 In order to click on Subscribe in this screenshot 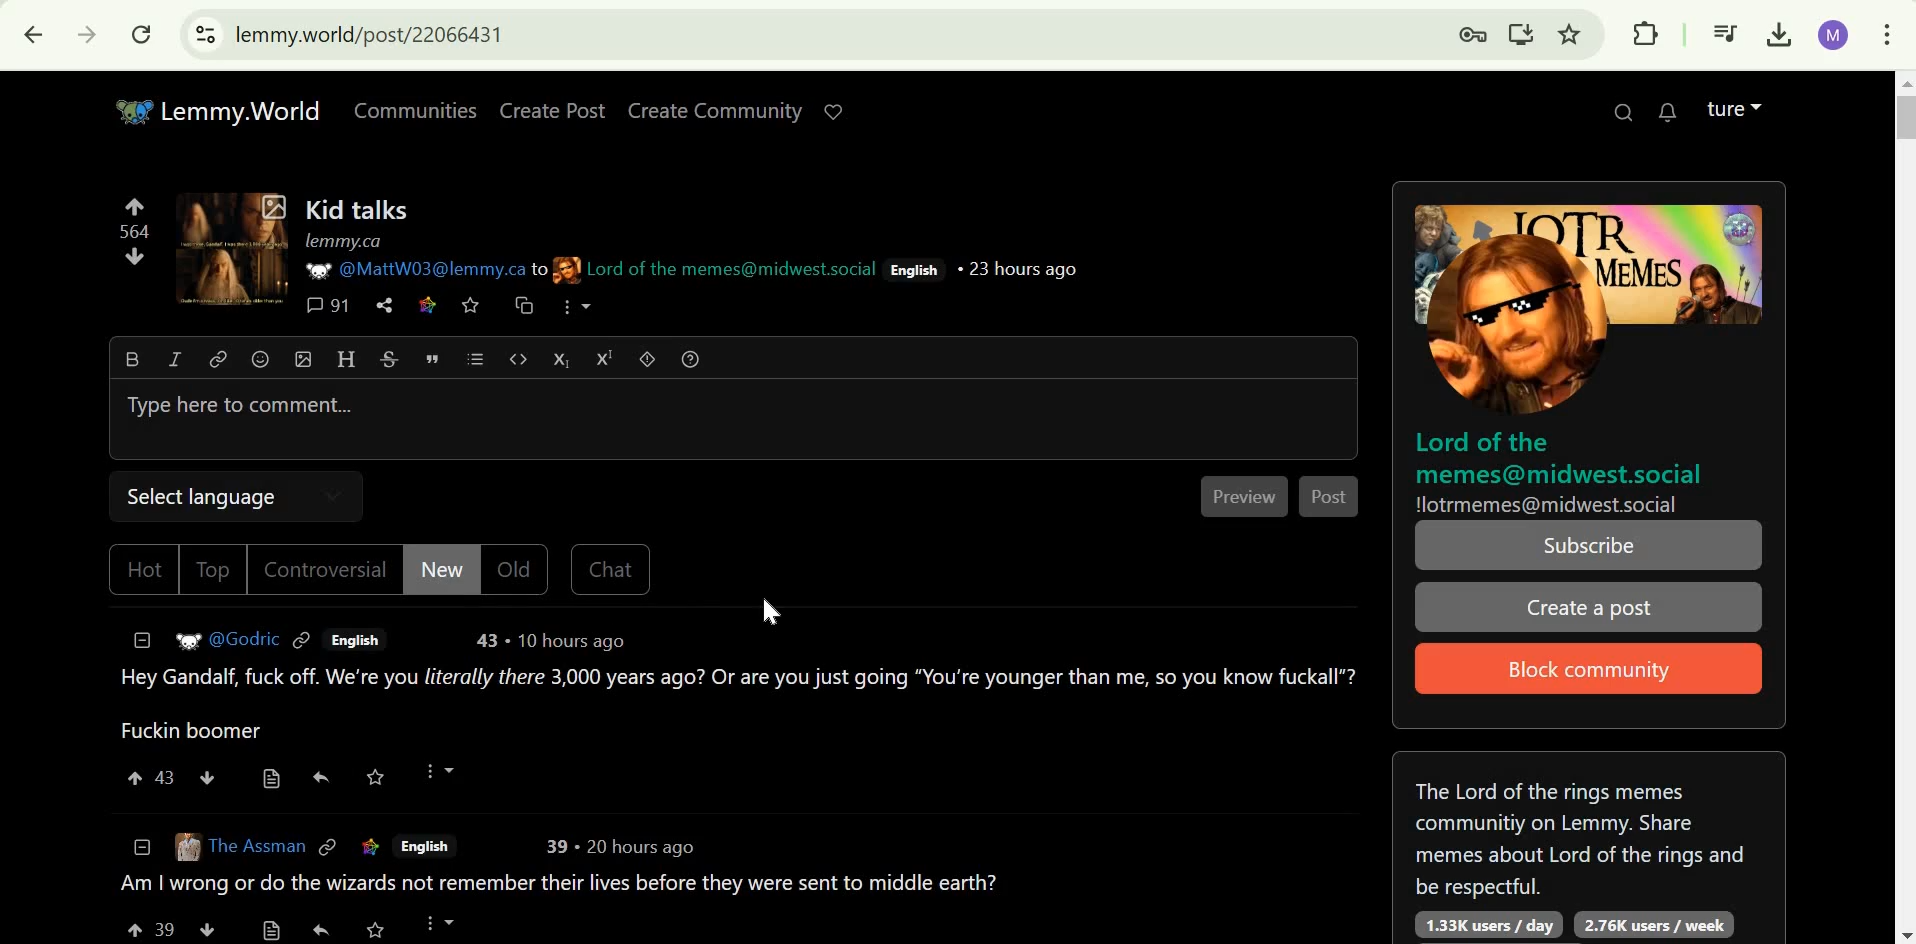, I will do `click(1589, 546)`.